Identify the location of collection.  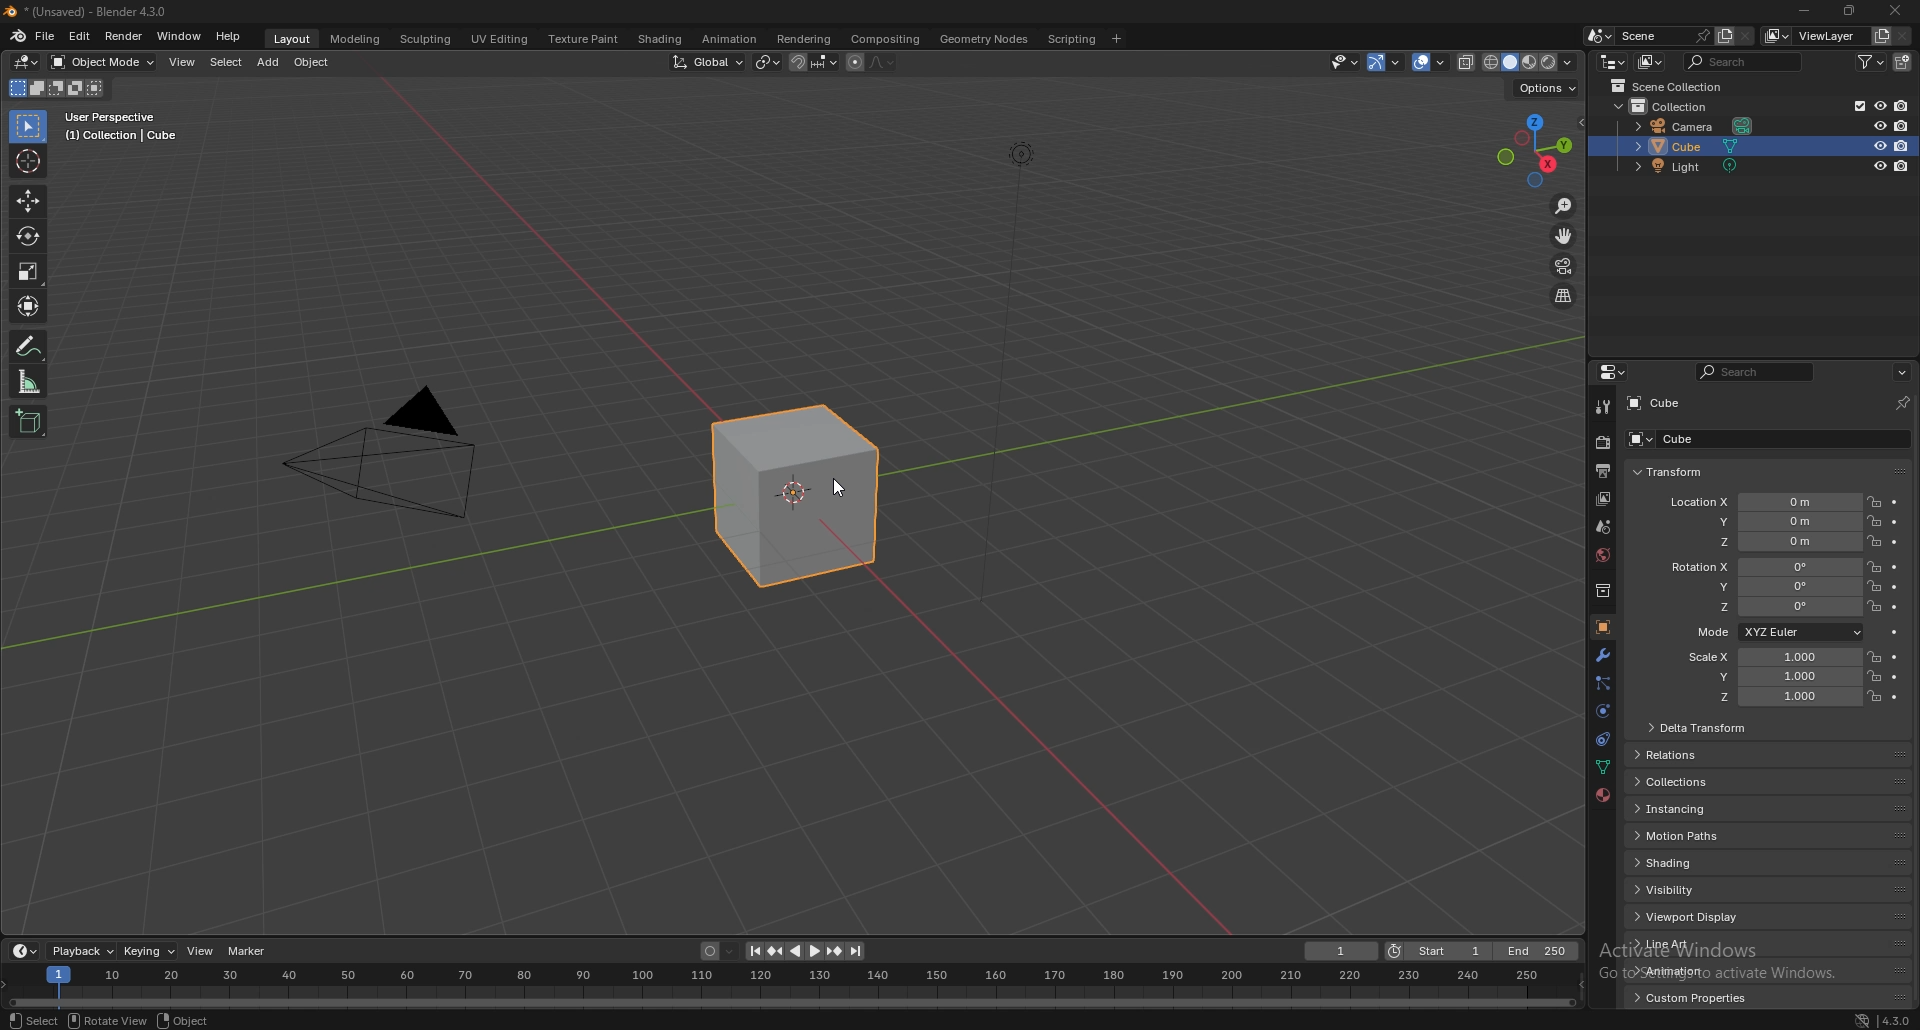
(1674, 106).